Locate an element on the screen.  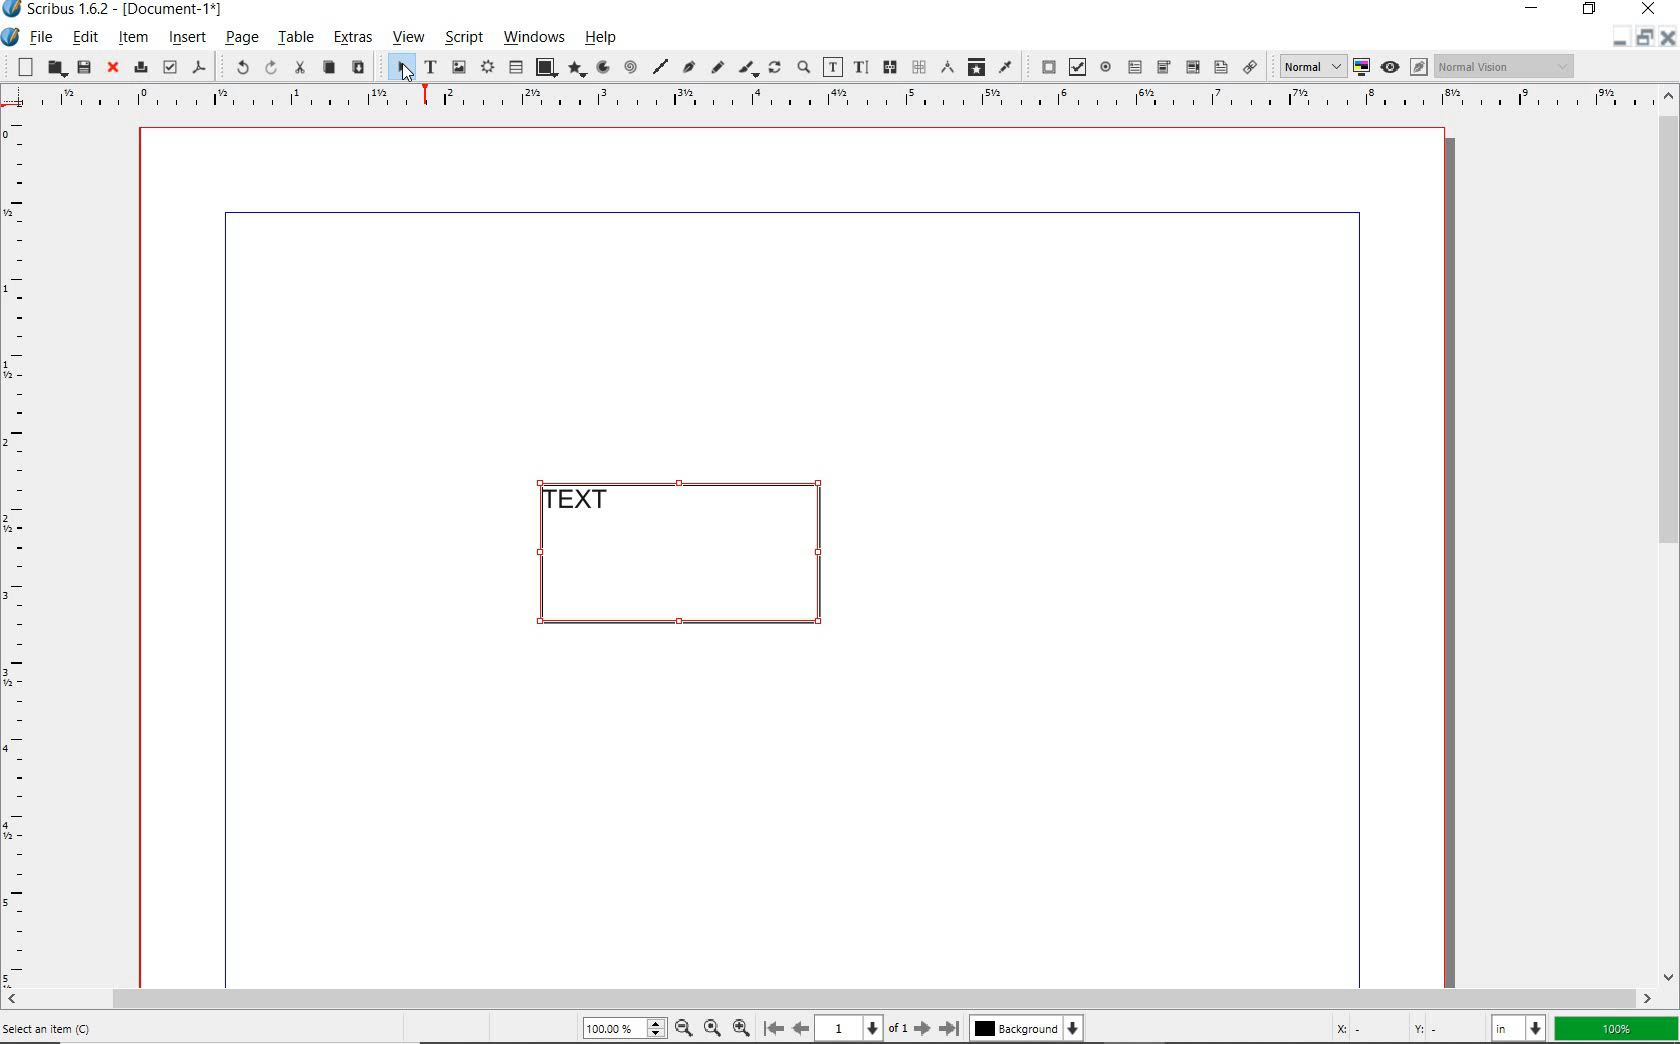
Select an Item (C) is located at coordinates (50, 1029).